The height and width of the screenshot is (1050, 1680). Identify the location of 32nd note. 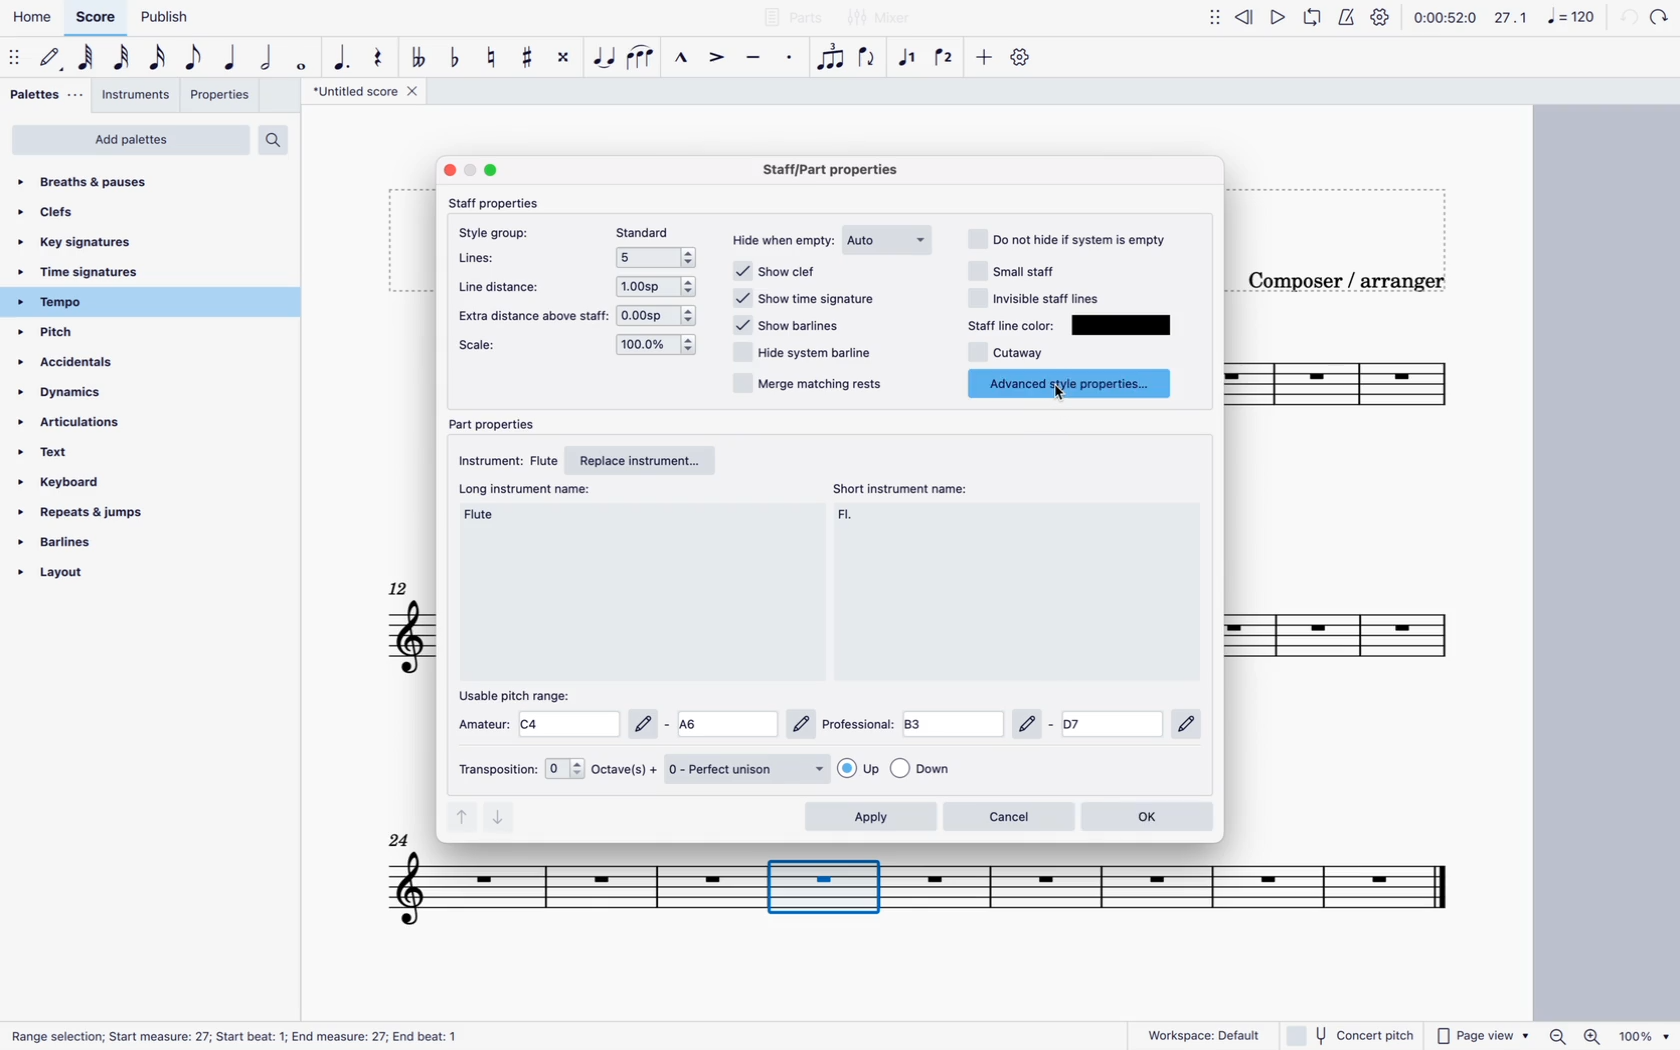
(123, 59).